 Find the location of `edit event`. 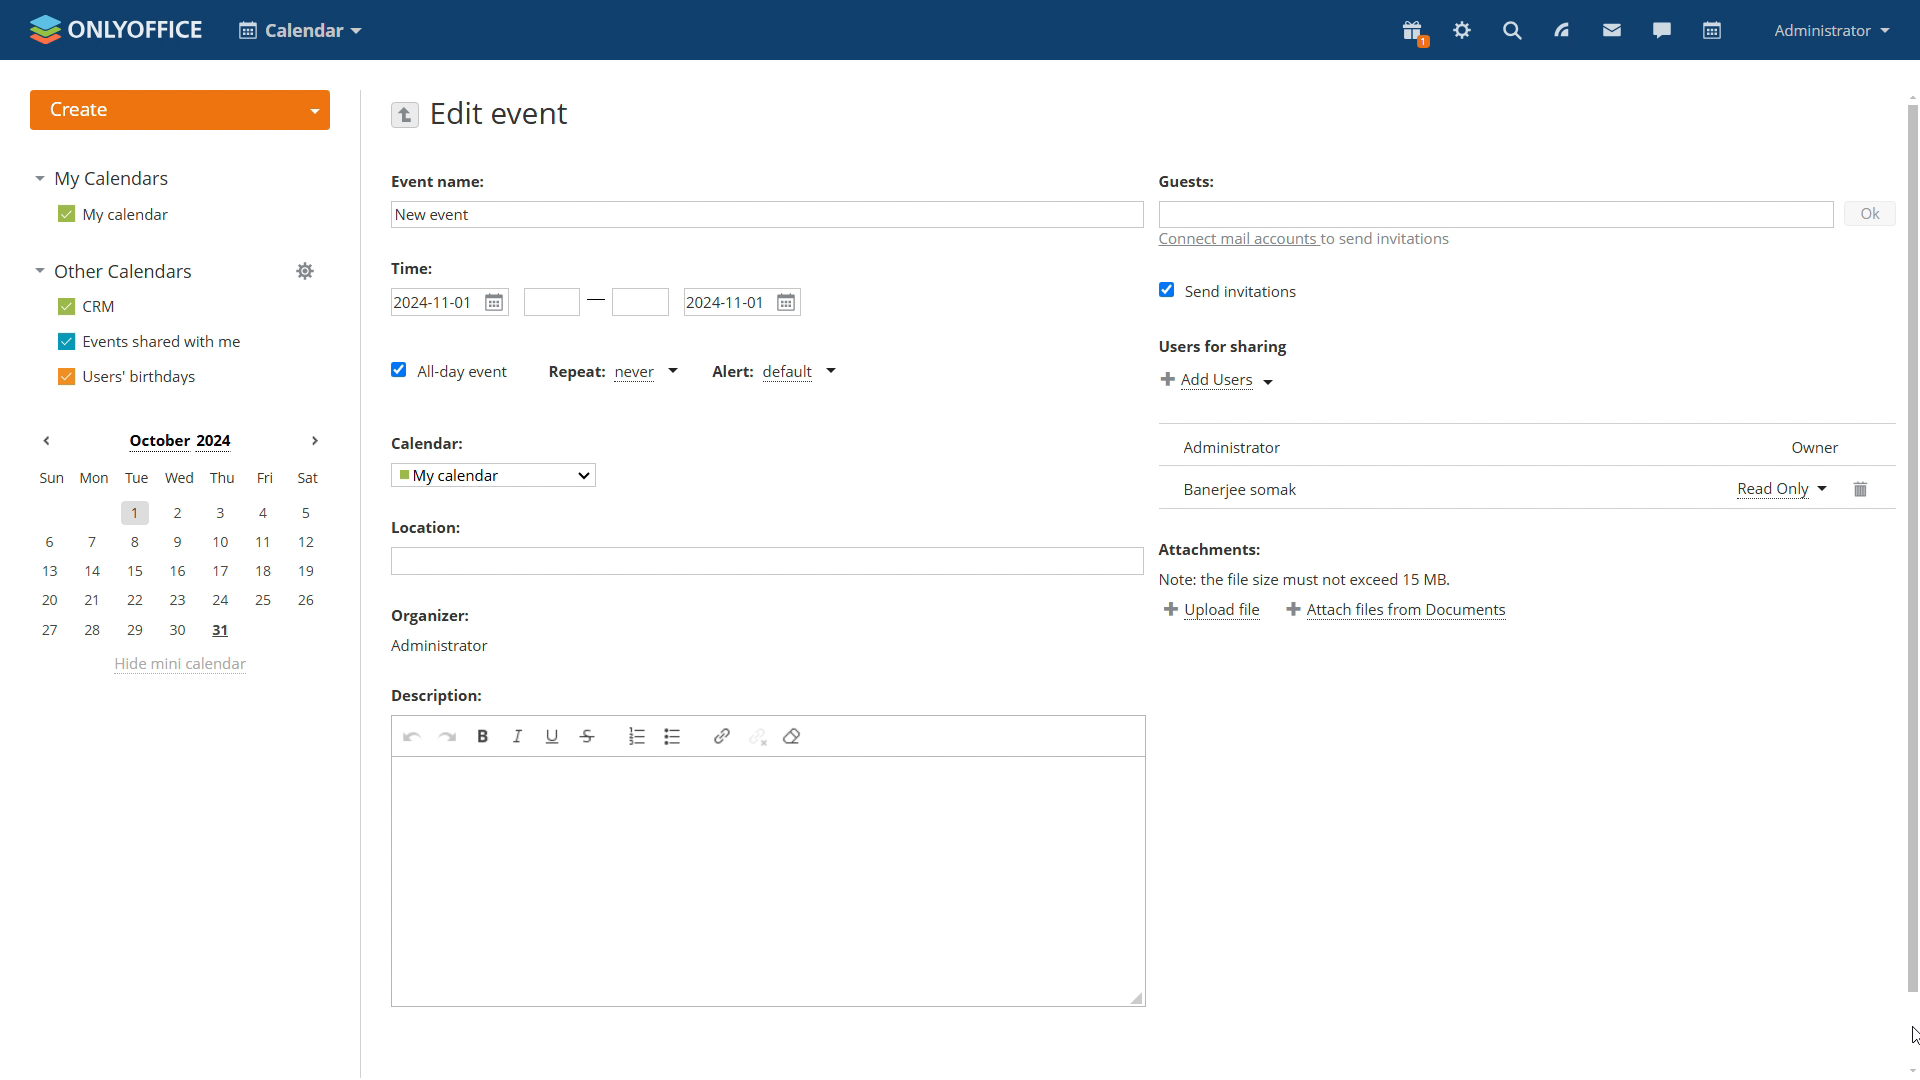

edit event is located at coordinates (503, 116).